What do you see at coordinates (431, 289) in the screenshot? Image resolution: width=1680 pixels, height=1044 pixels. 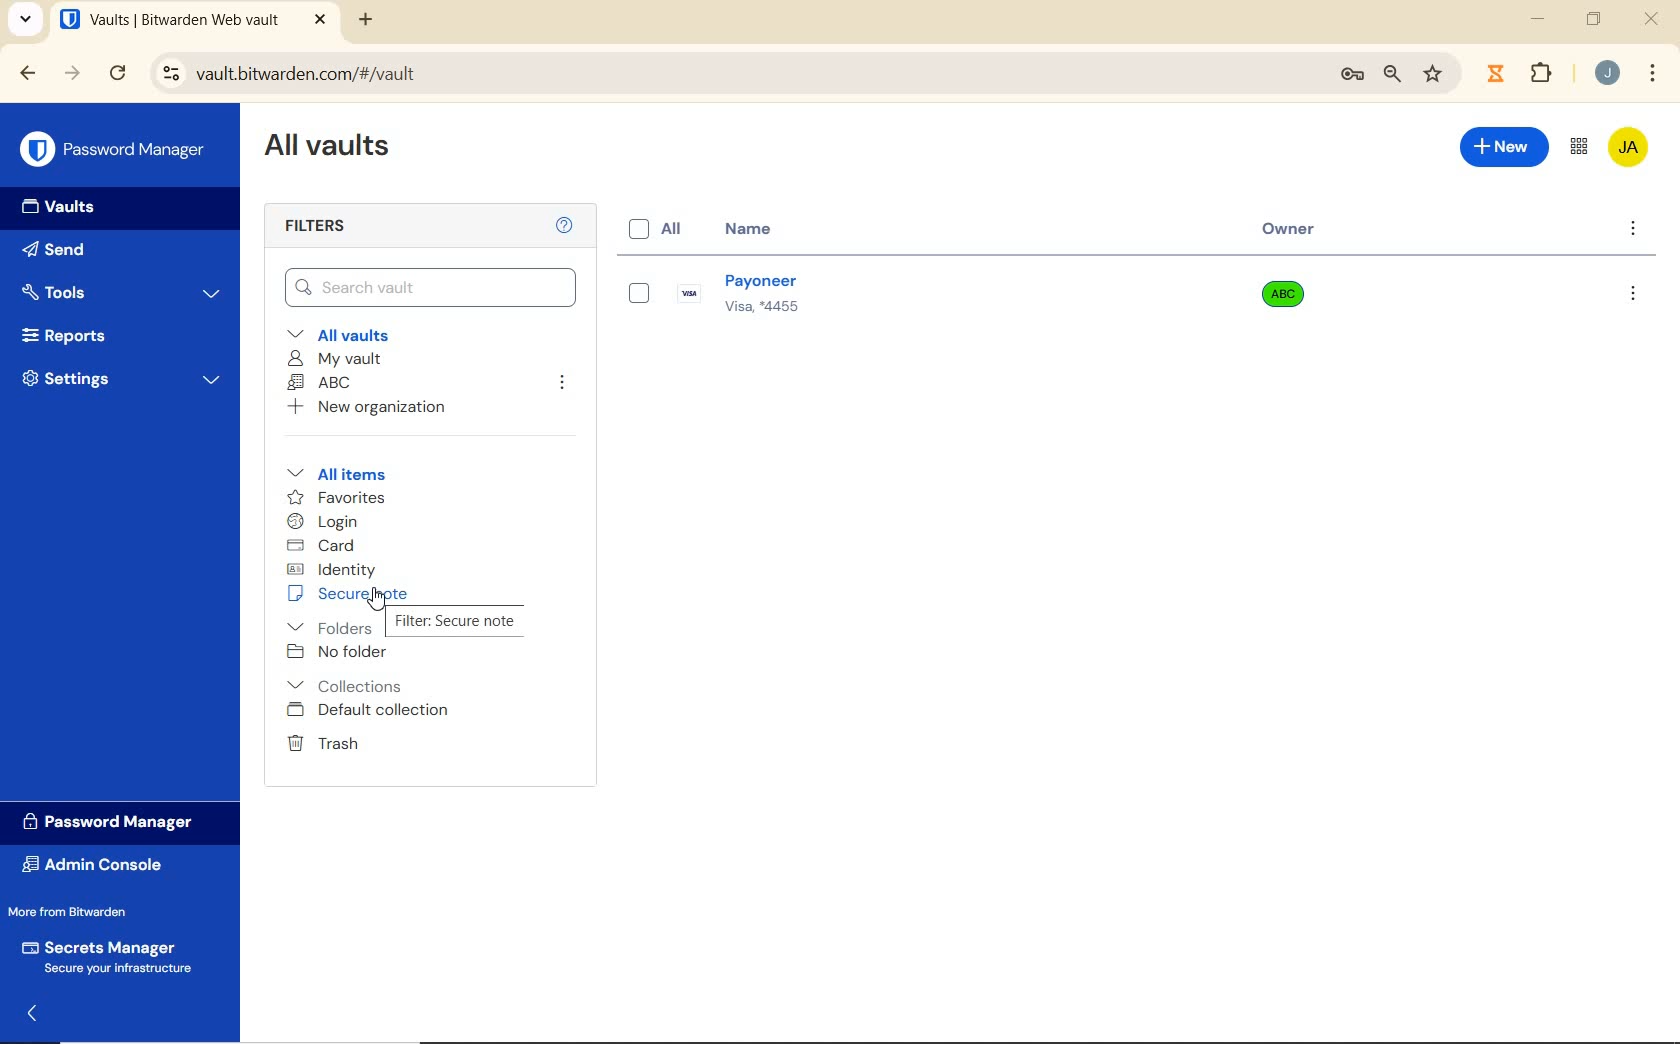 I see `Search Vault` at bounding box center [431, 289].